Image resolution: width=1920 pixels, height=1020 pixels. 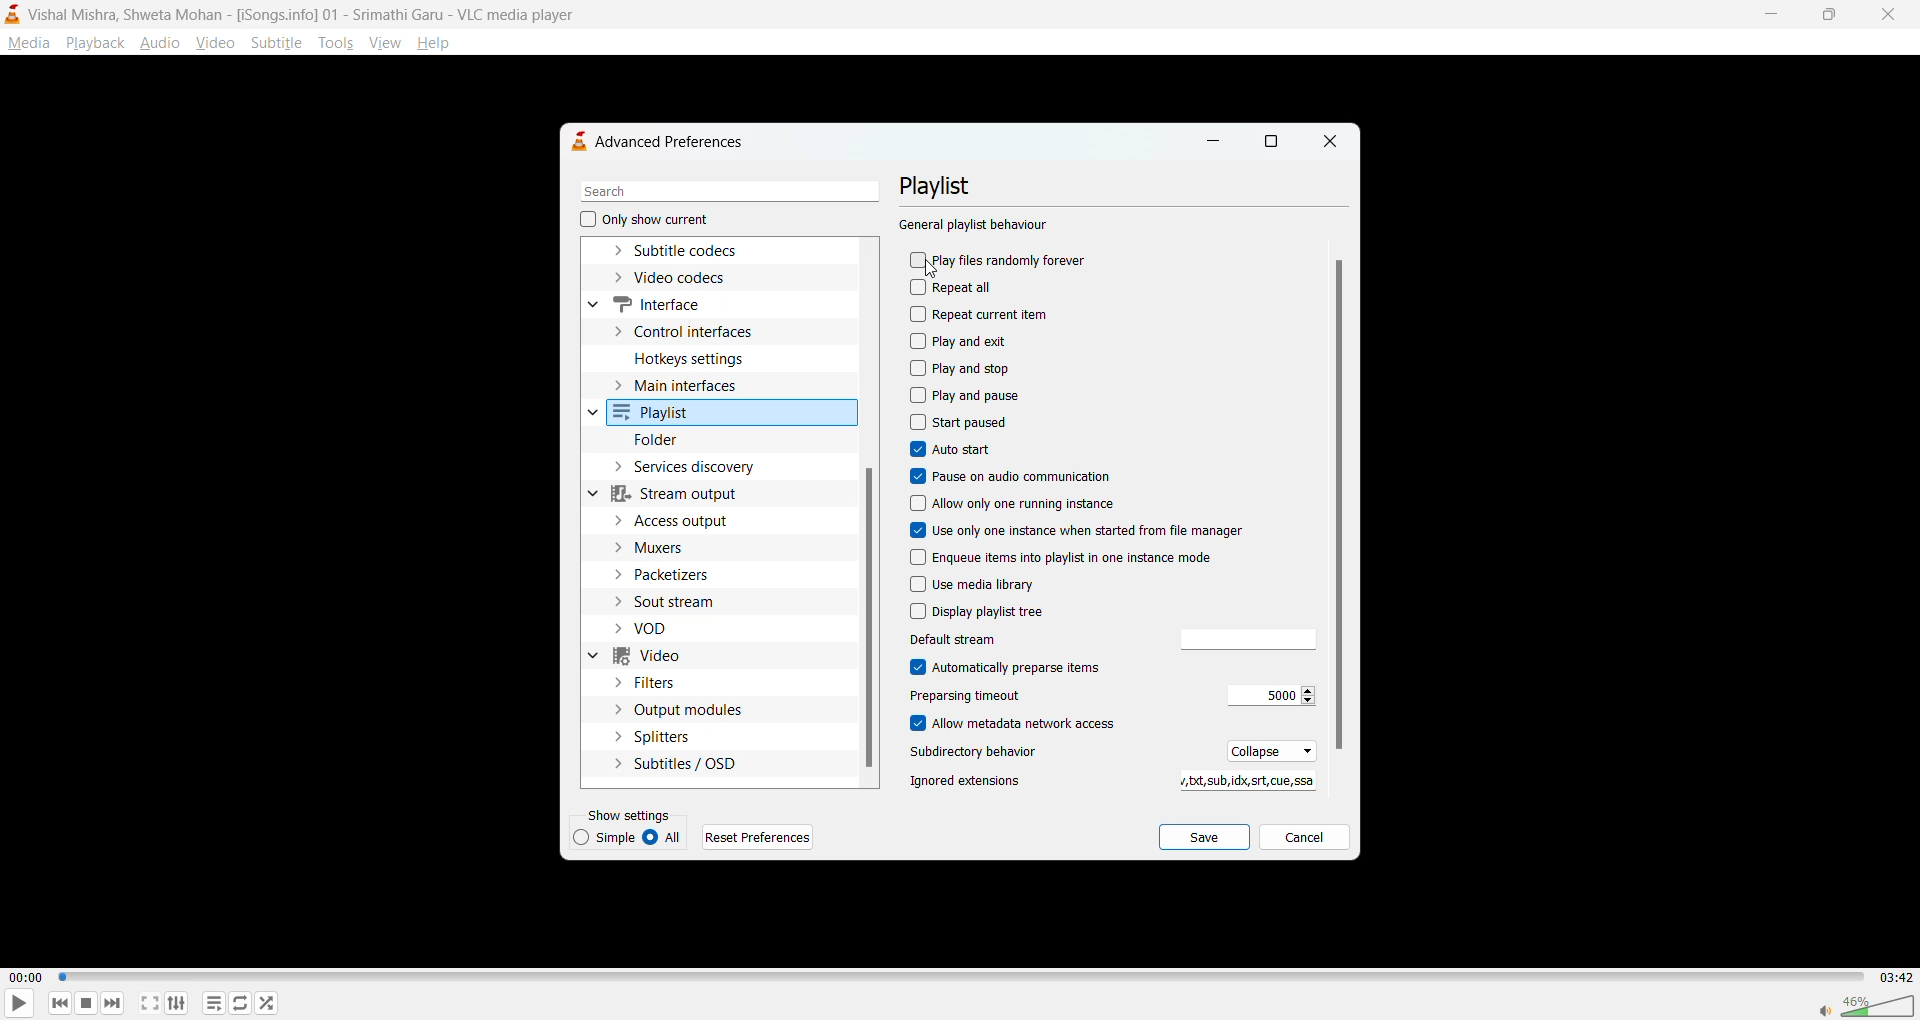 I want to click on show settings, so click(x=633, y=814).